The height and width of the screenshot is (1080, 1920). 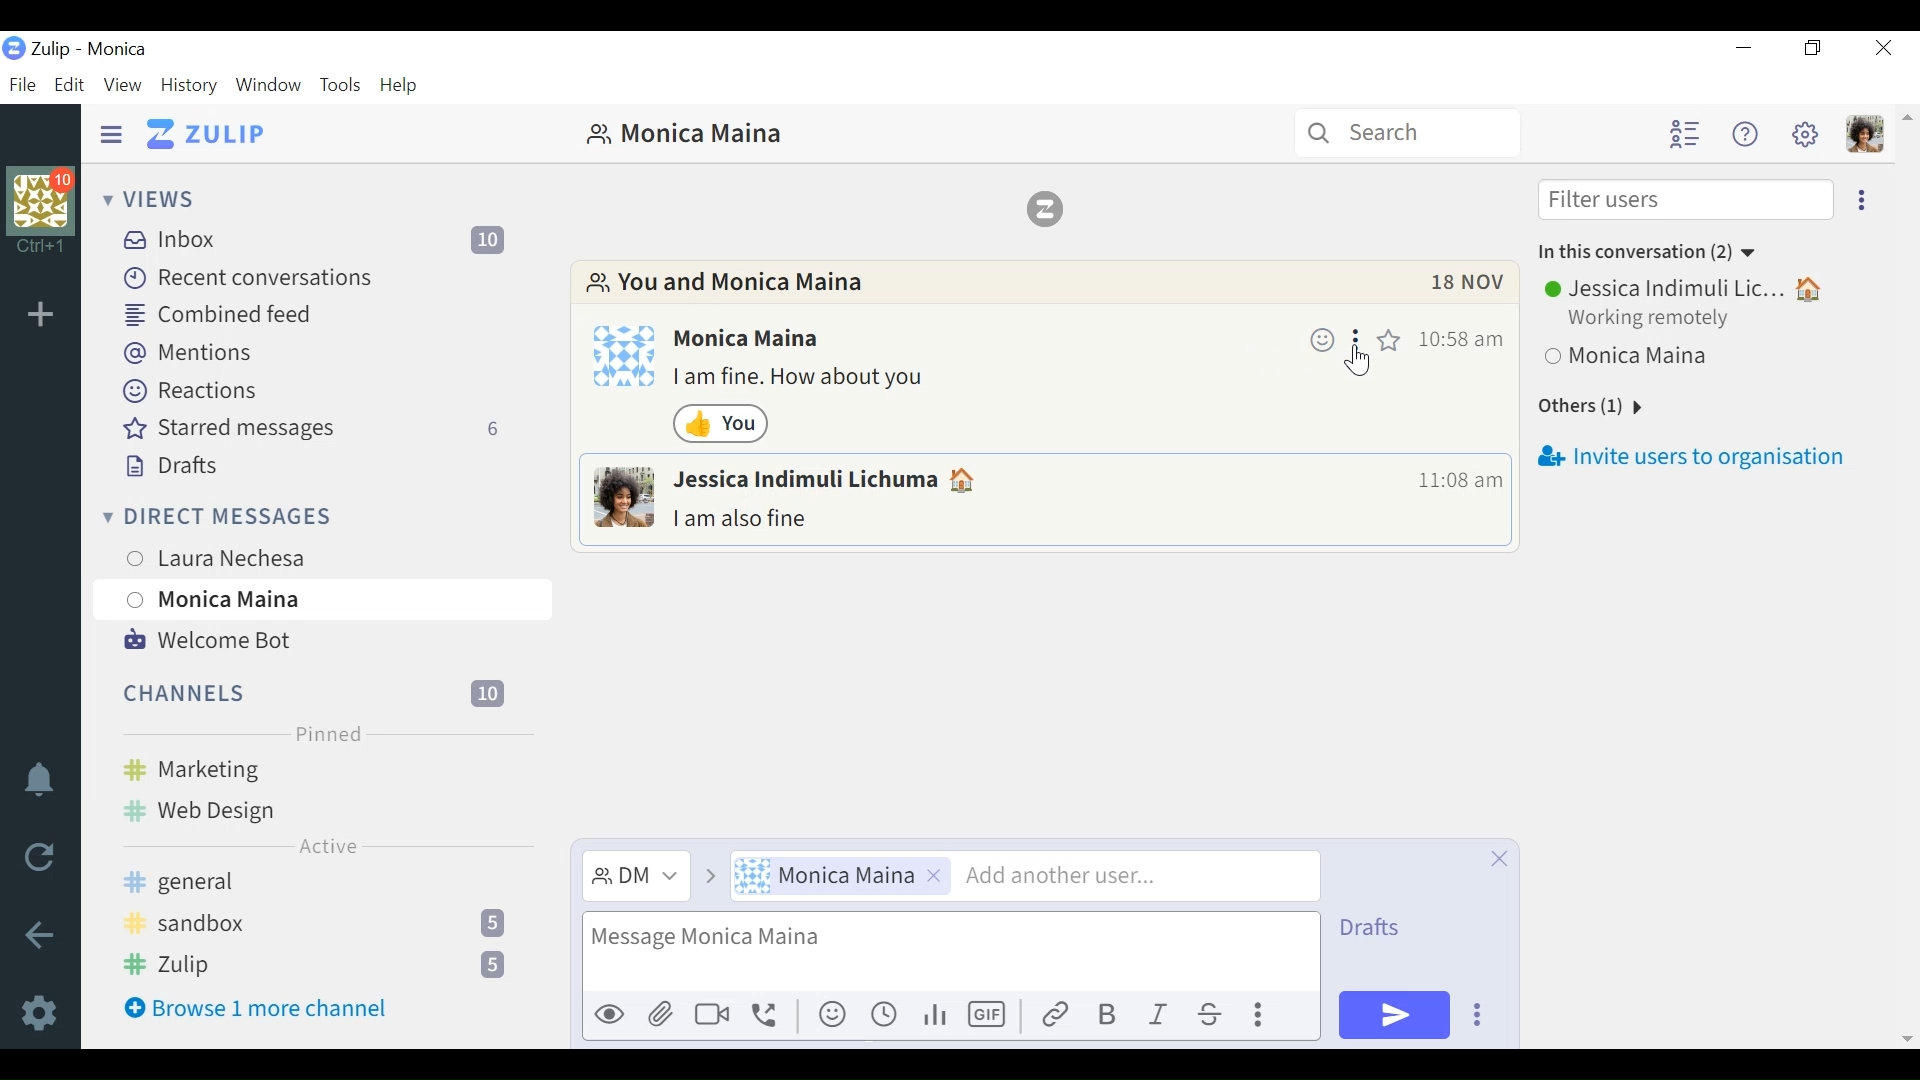 I want to click on Views, so click(x=153, y=200).